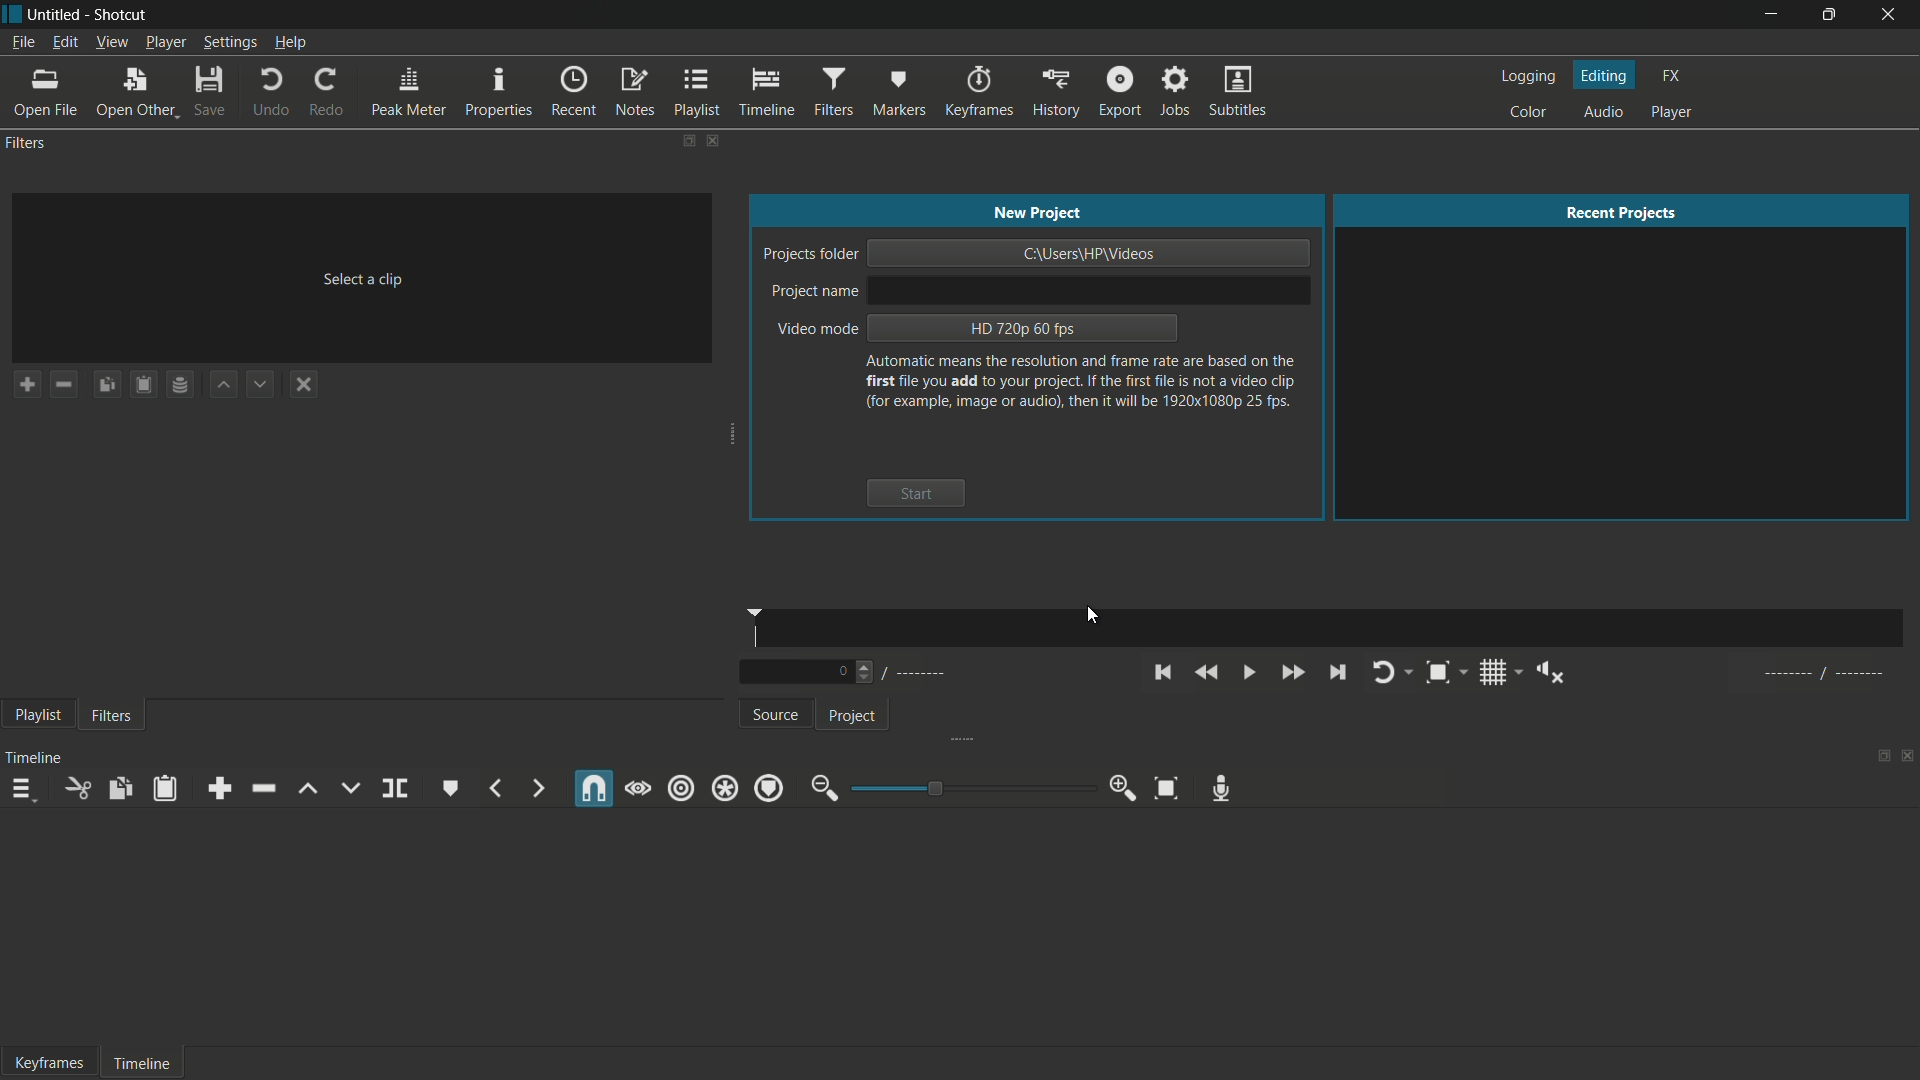  Describe the element at coordinates (1221, 786) in the screenshot. I see `record audio` at that location.